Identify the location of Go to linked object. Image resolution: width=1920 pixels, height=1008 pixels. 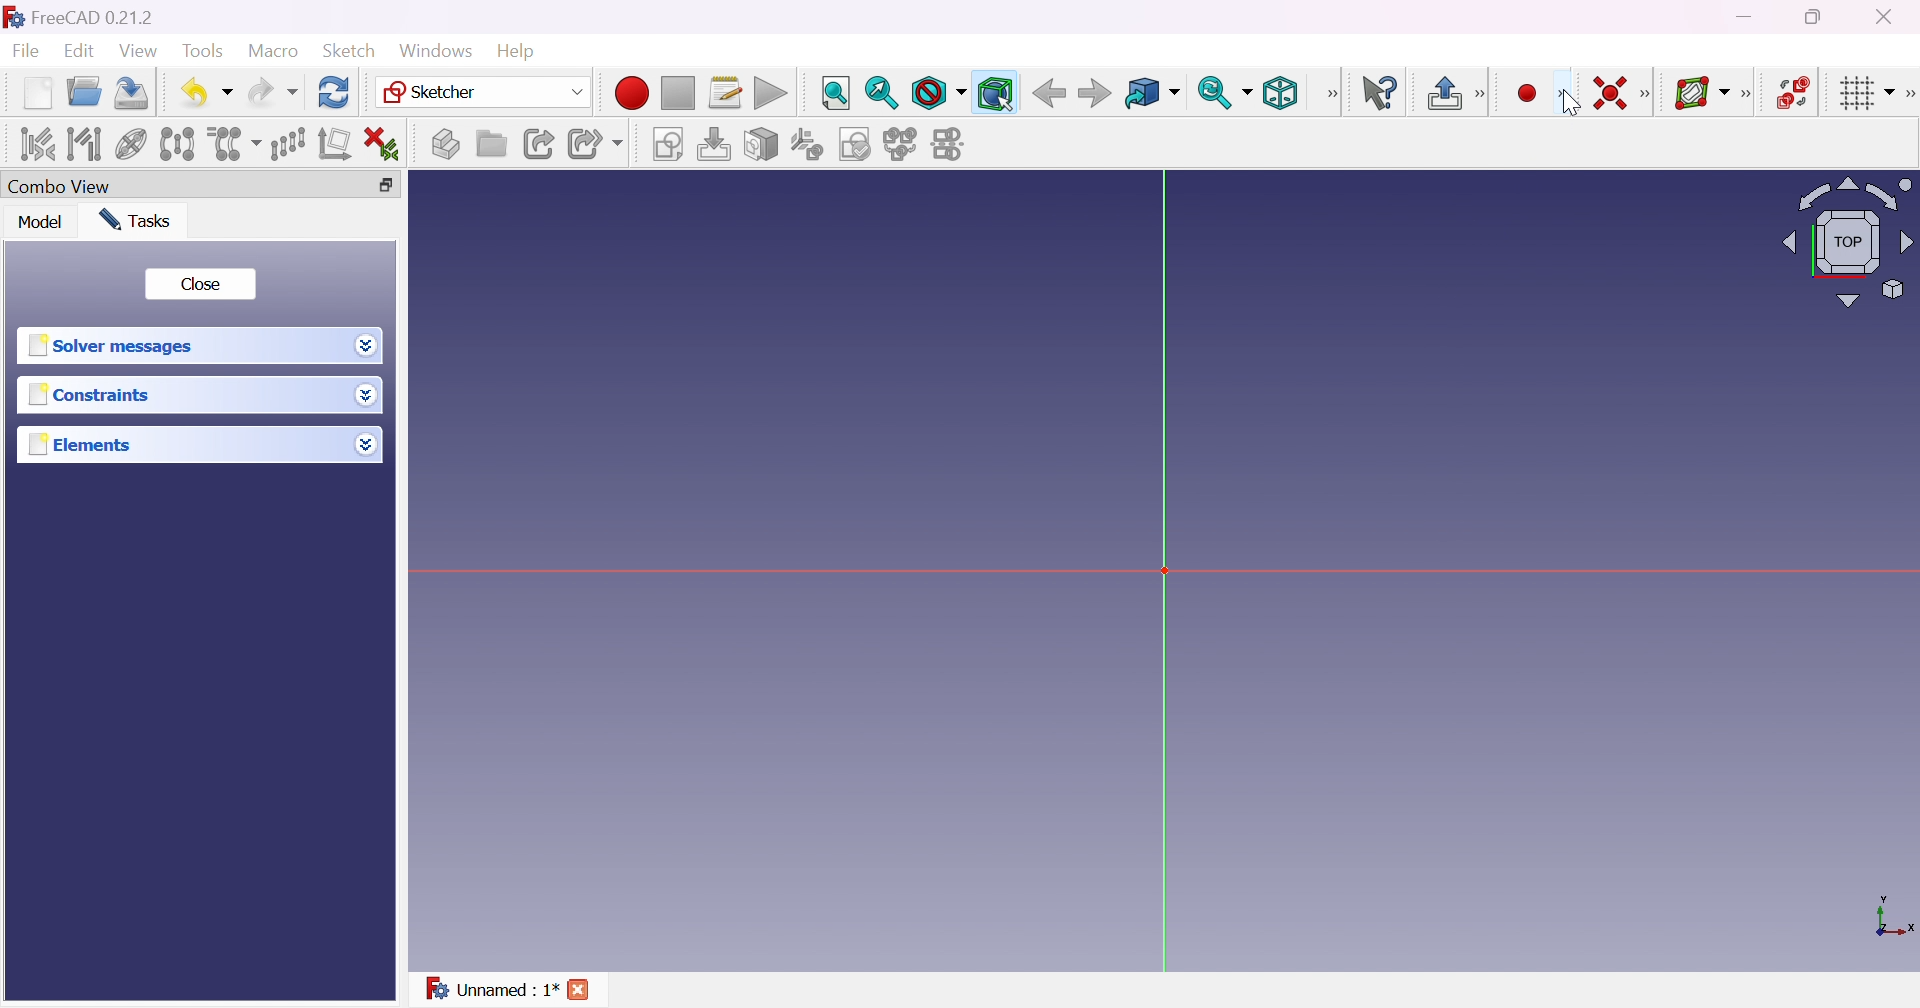
(1153, 92).